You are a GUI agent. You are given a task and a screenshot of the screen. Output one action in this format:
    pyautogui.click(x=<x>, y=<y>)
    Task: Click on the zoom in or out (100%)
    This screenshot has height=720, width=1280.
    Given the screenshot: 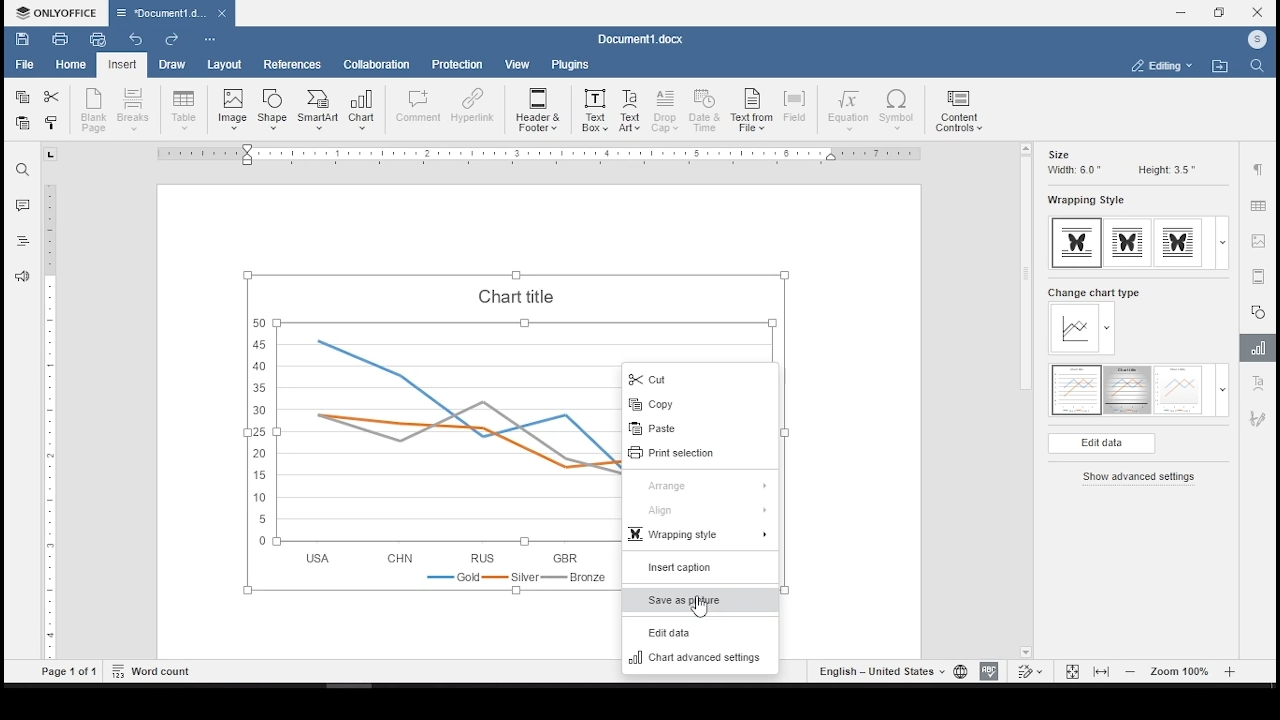 What is the action you would take?
    pyautogui.click(x=1181, y=670)
    